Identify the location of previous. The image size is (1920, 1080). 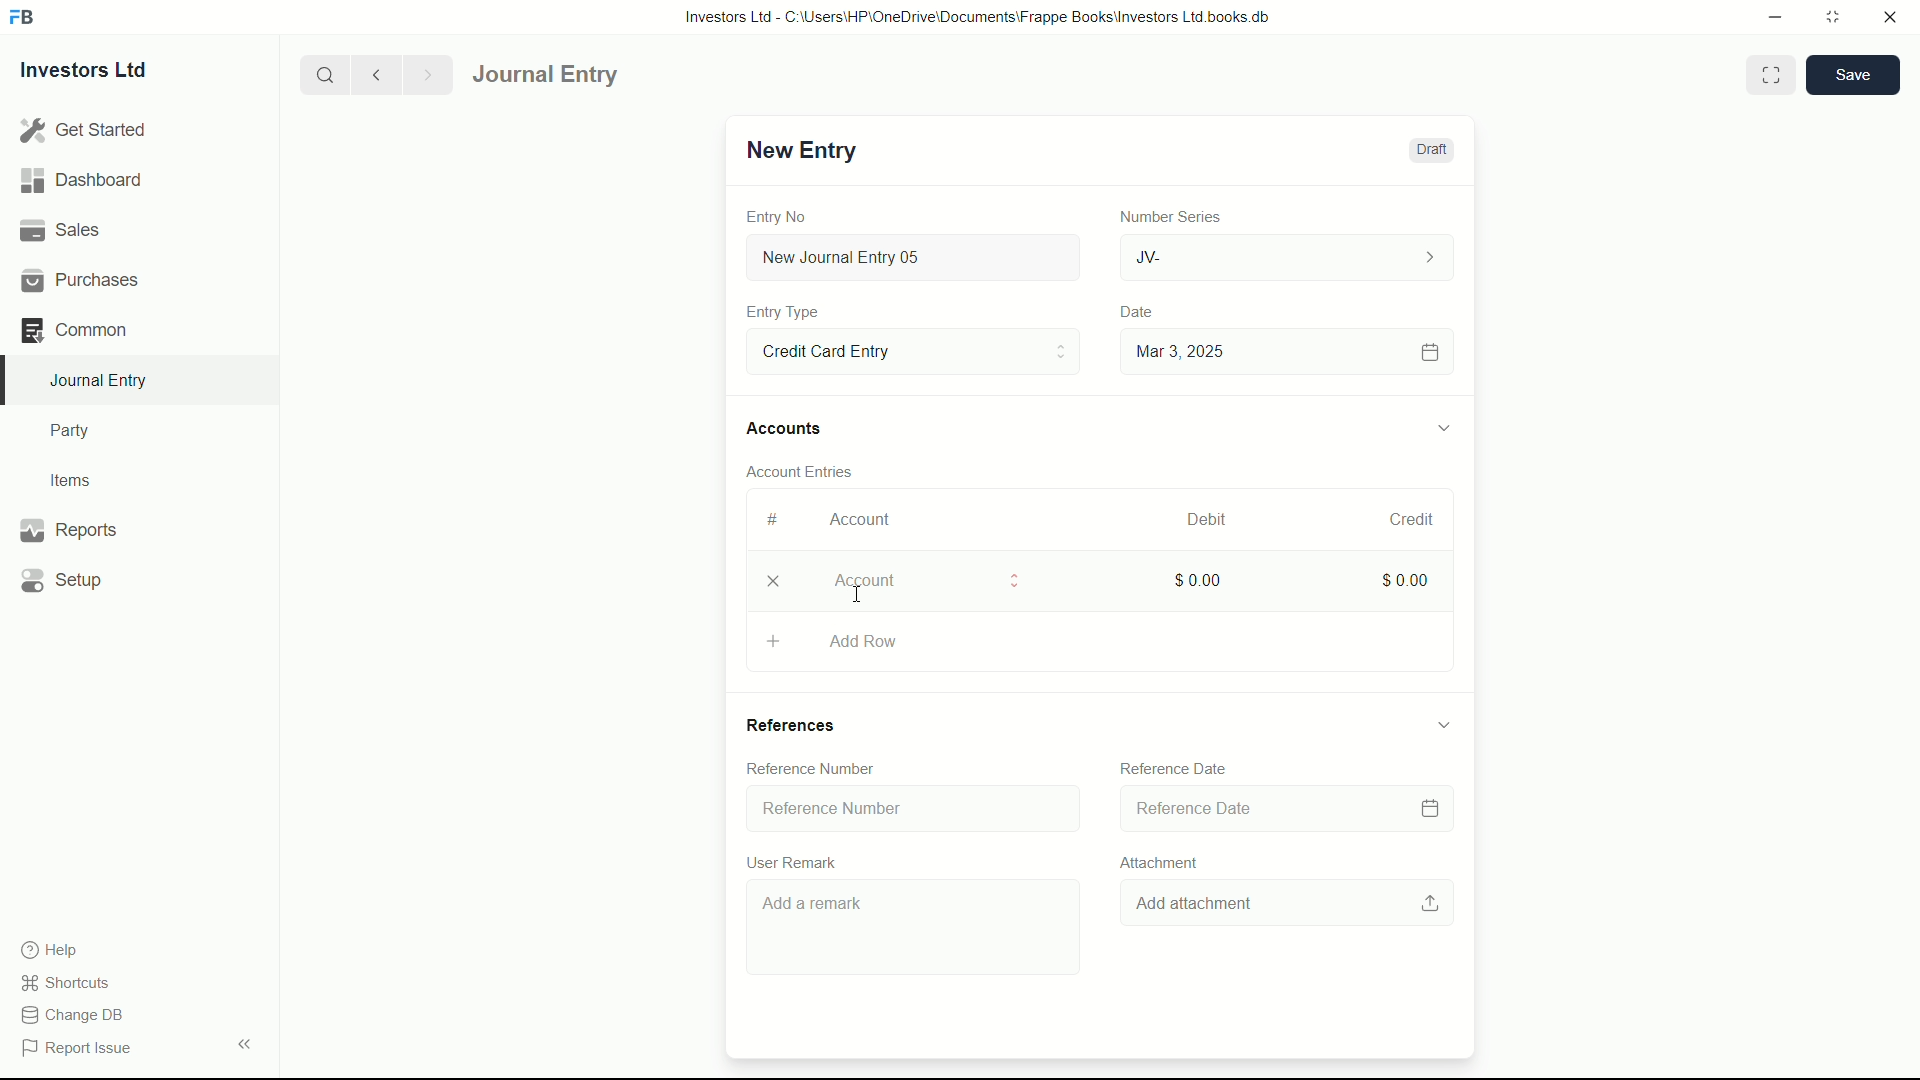
(374, 74).